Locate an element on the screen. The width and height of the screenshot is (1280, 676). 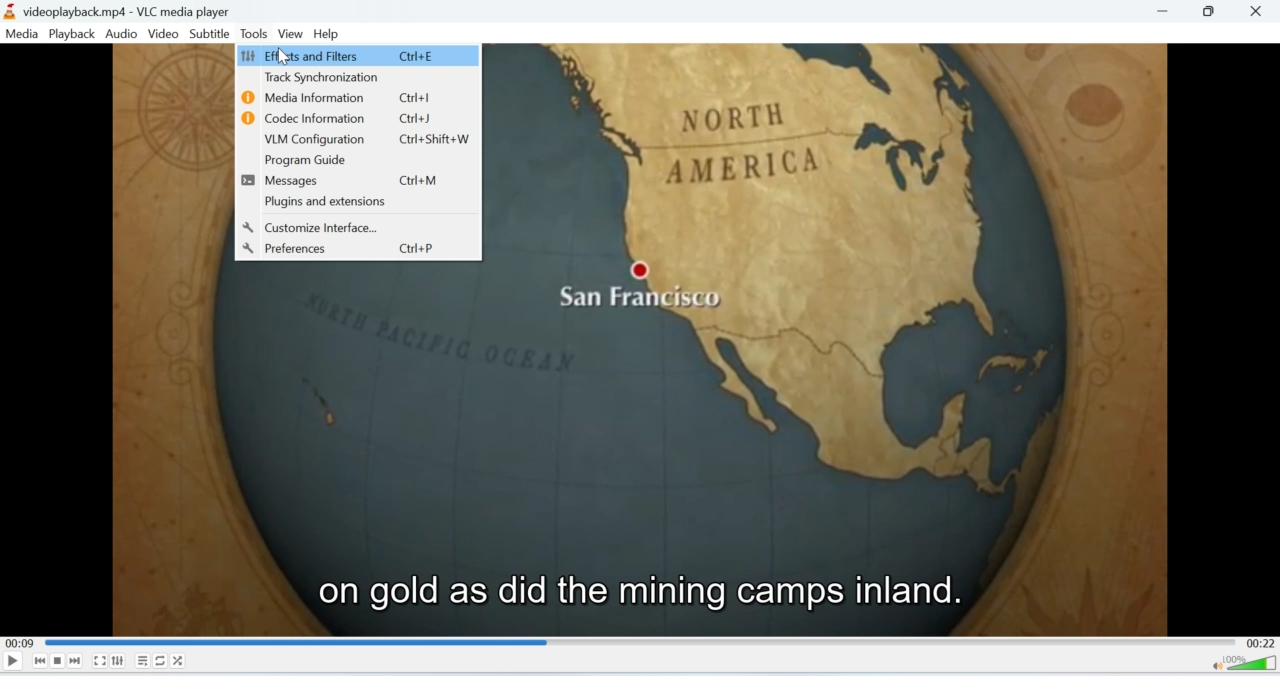
minimise is located at coordinates (1165, 12).